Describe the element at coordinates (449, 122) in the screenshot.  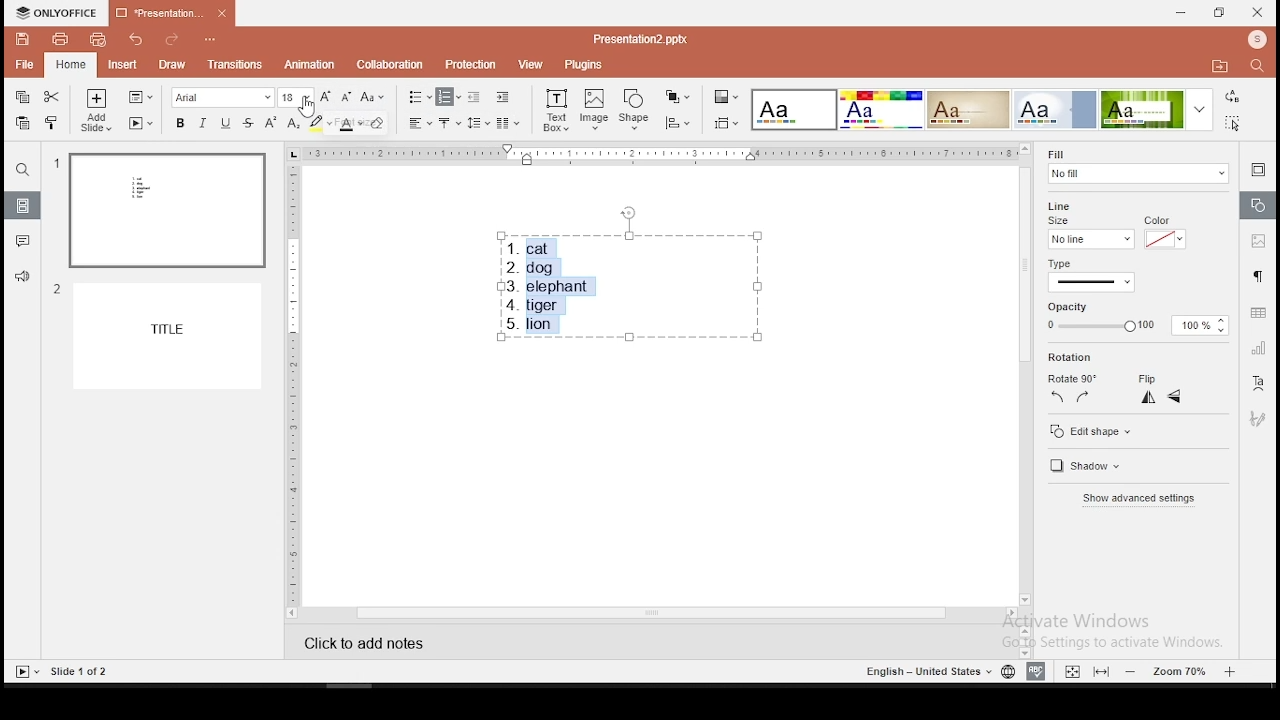
I see `vertical alignment` at that location.